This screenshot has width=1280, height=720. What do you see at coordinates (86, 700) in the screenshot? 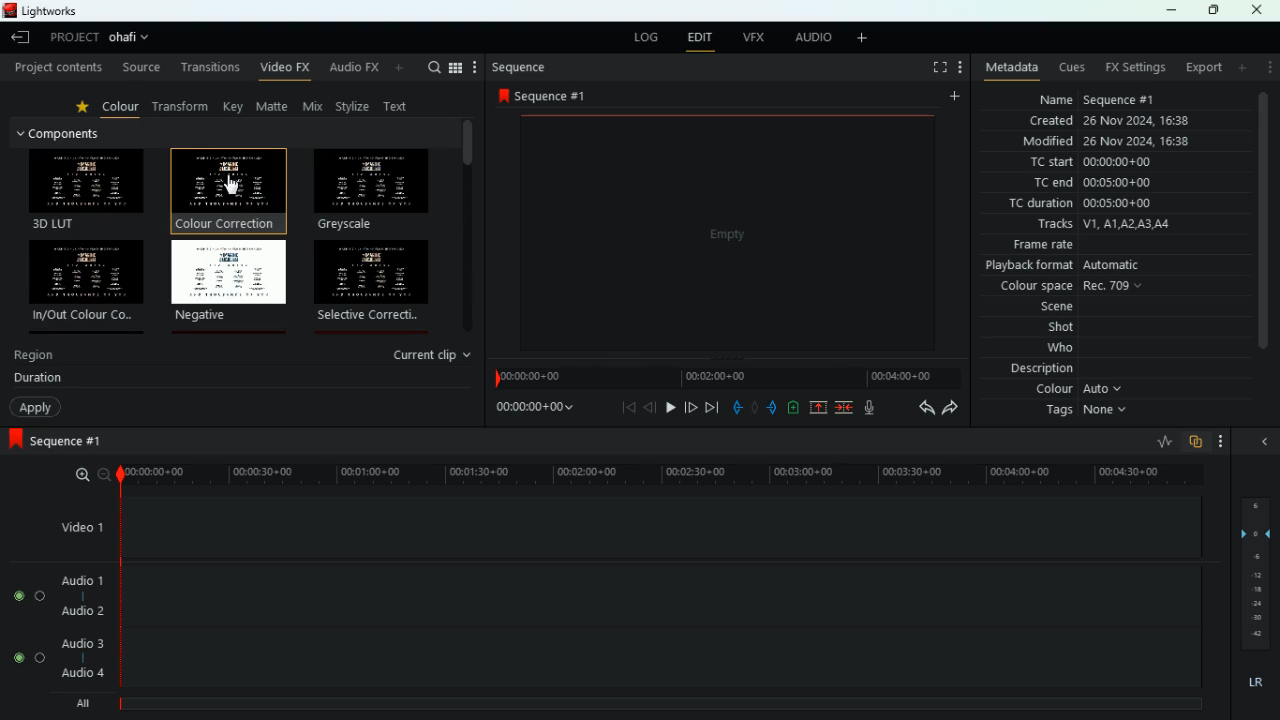
I see `All` at bounding box center [86, 700].